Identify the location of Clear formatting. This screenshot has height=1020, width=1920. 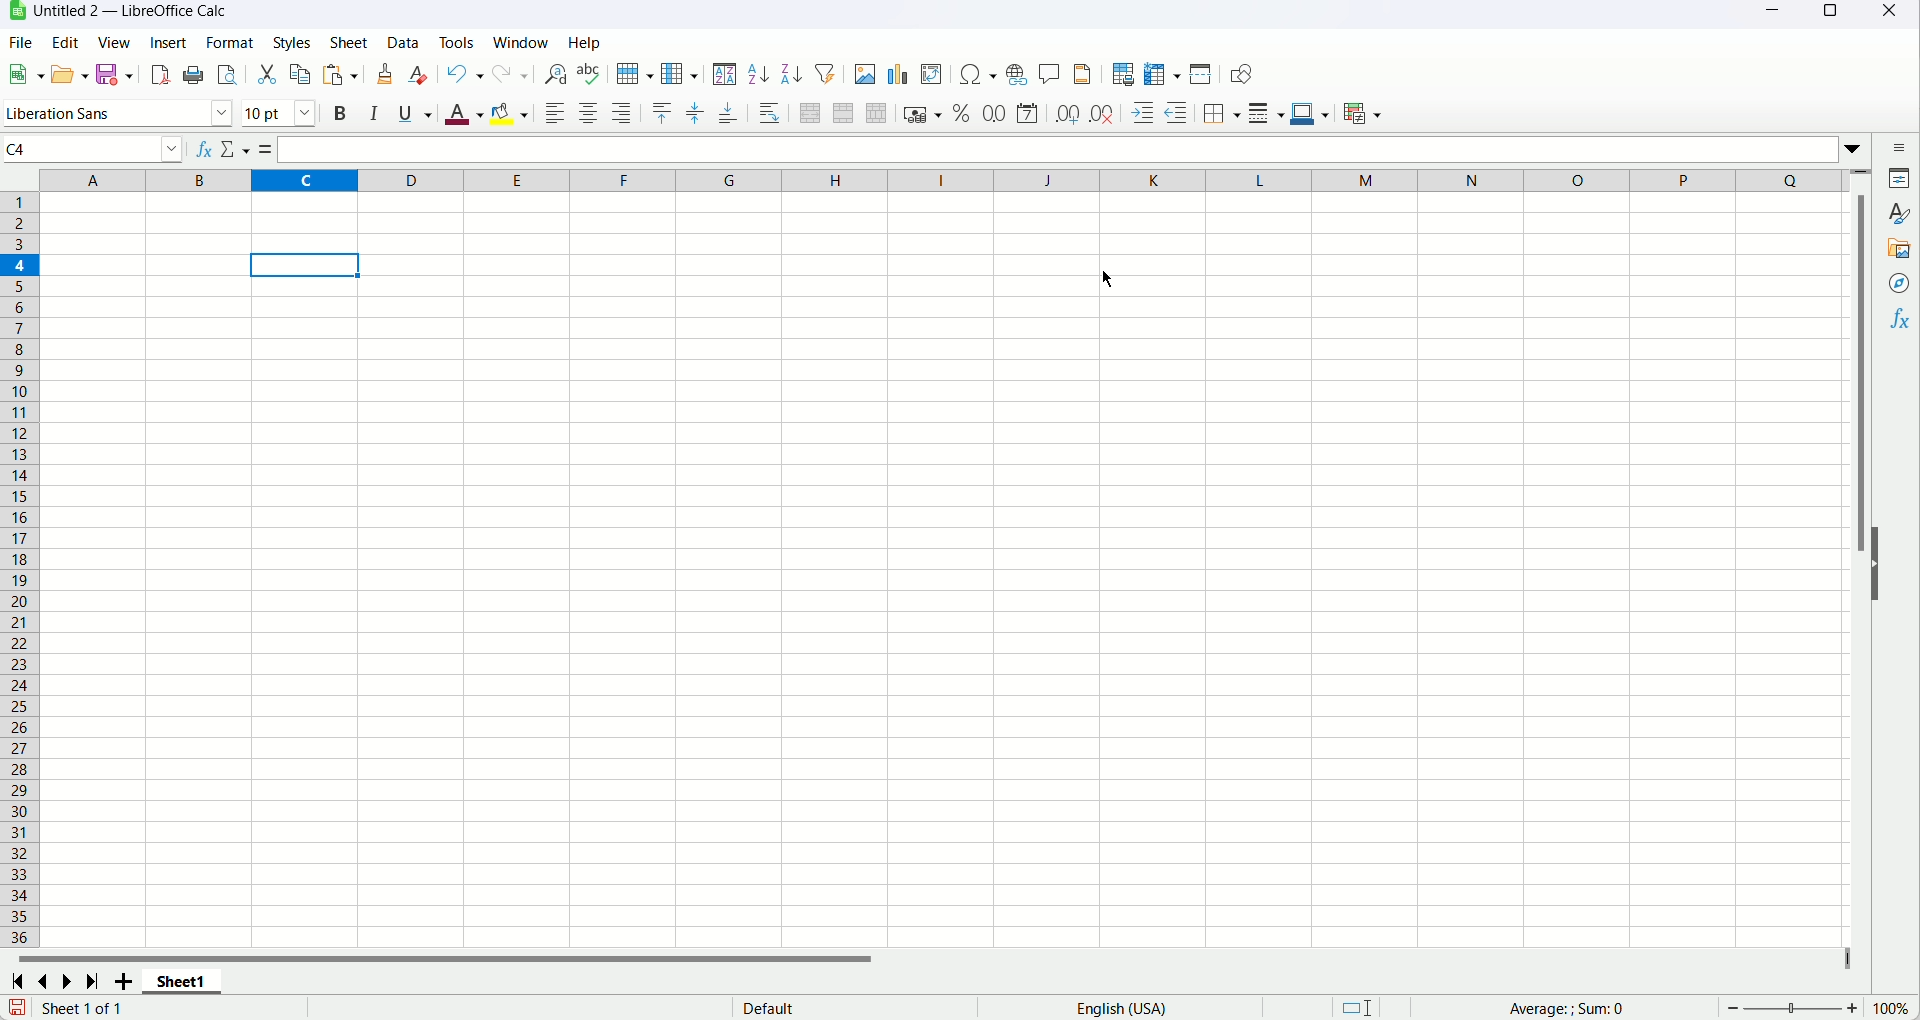
(419, 74).